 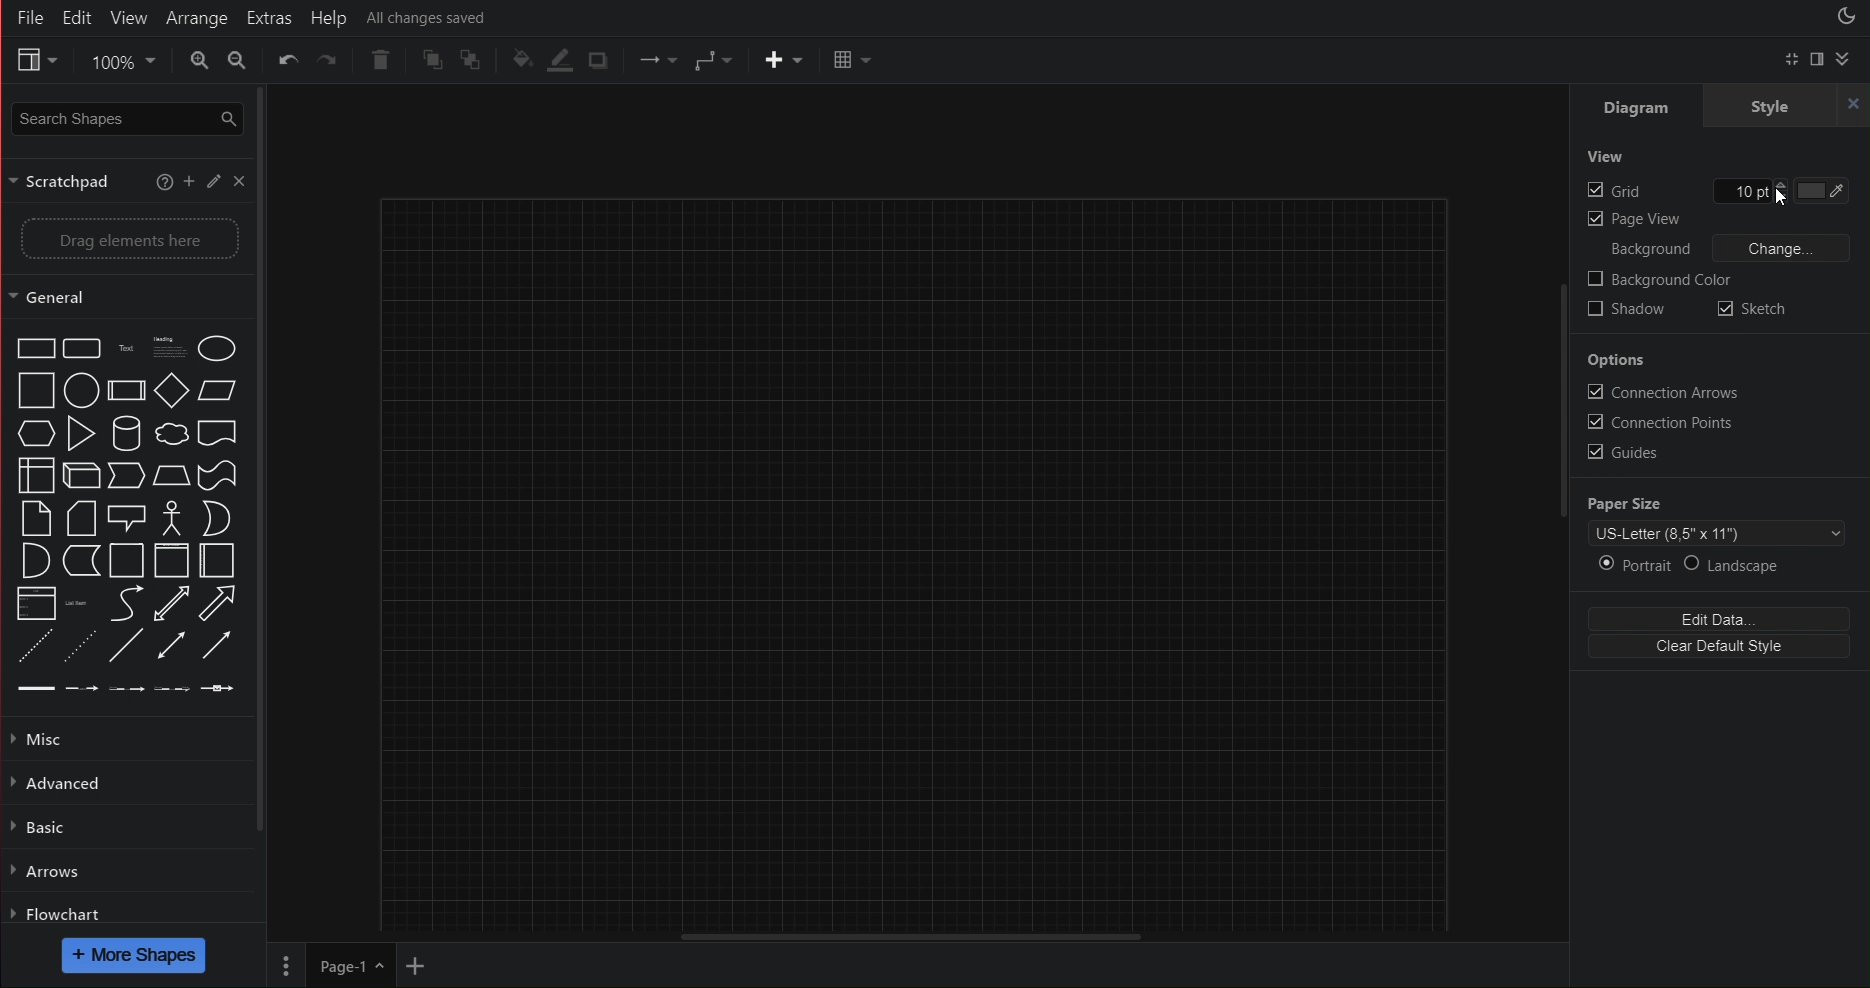 I want to click on View, so click(x=1605, y=153).